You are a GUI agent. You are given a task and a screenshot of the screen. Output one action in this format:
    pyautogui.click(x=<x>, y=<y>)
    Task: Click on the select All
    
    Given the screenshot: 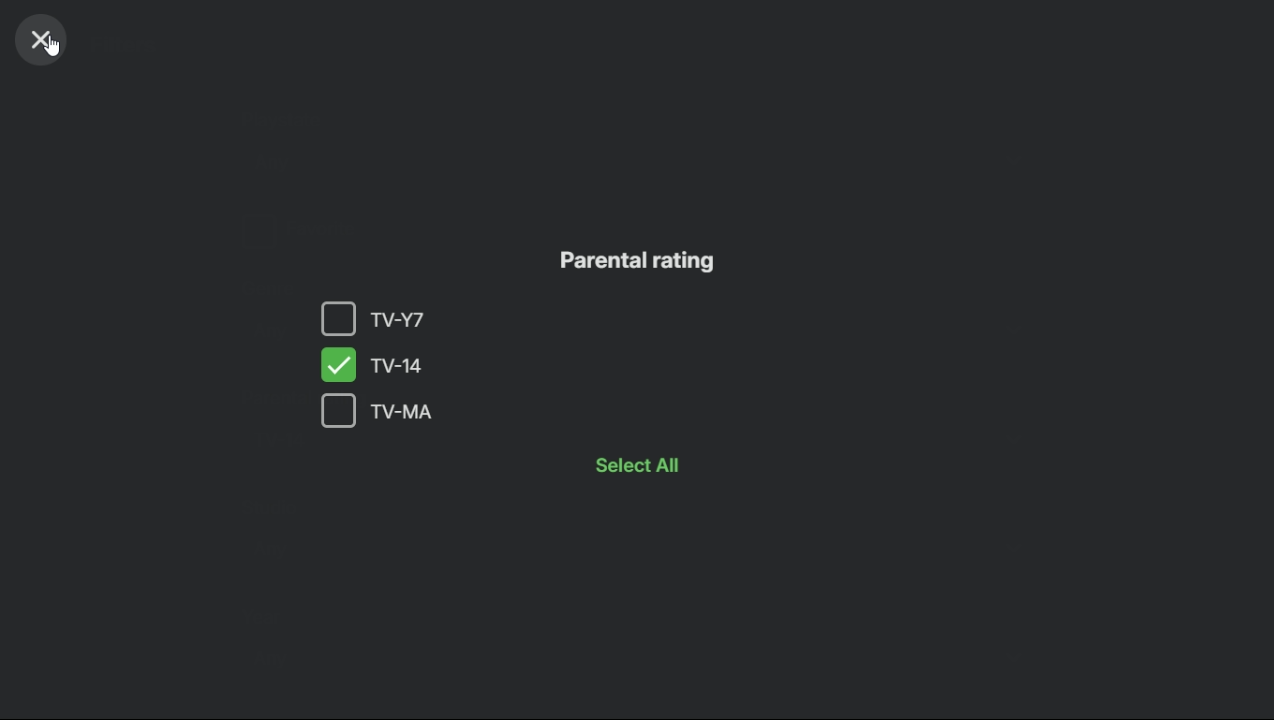 What is the action you would take?
    pyautogui.click(x=653, y=465)
    